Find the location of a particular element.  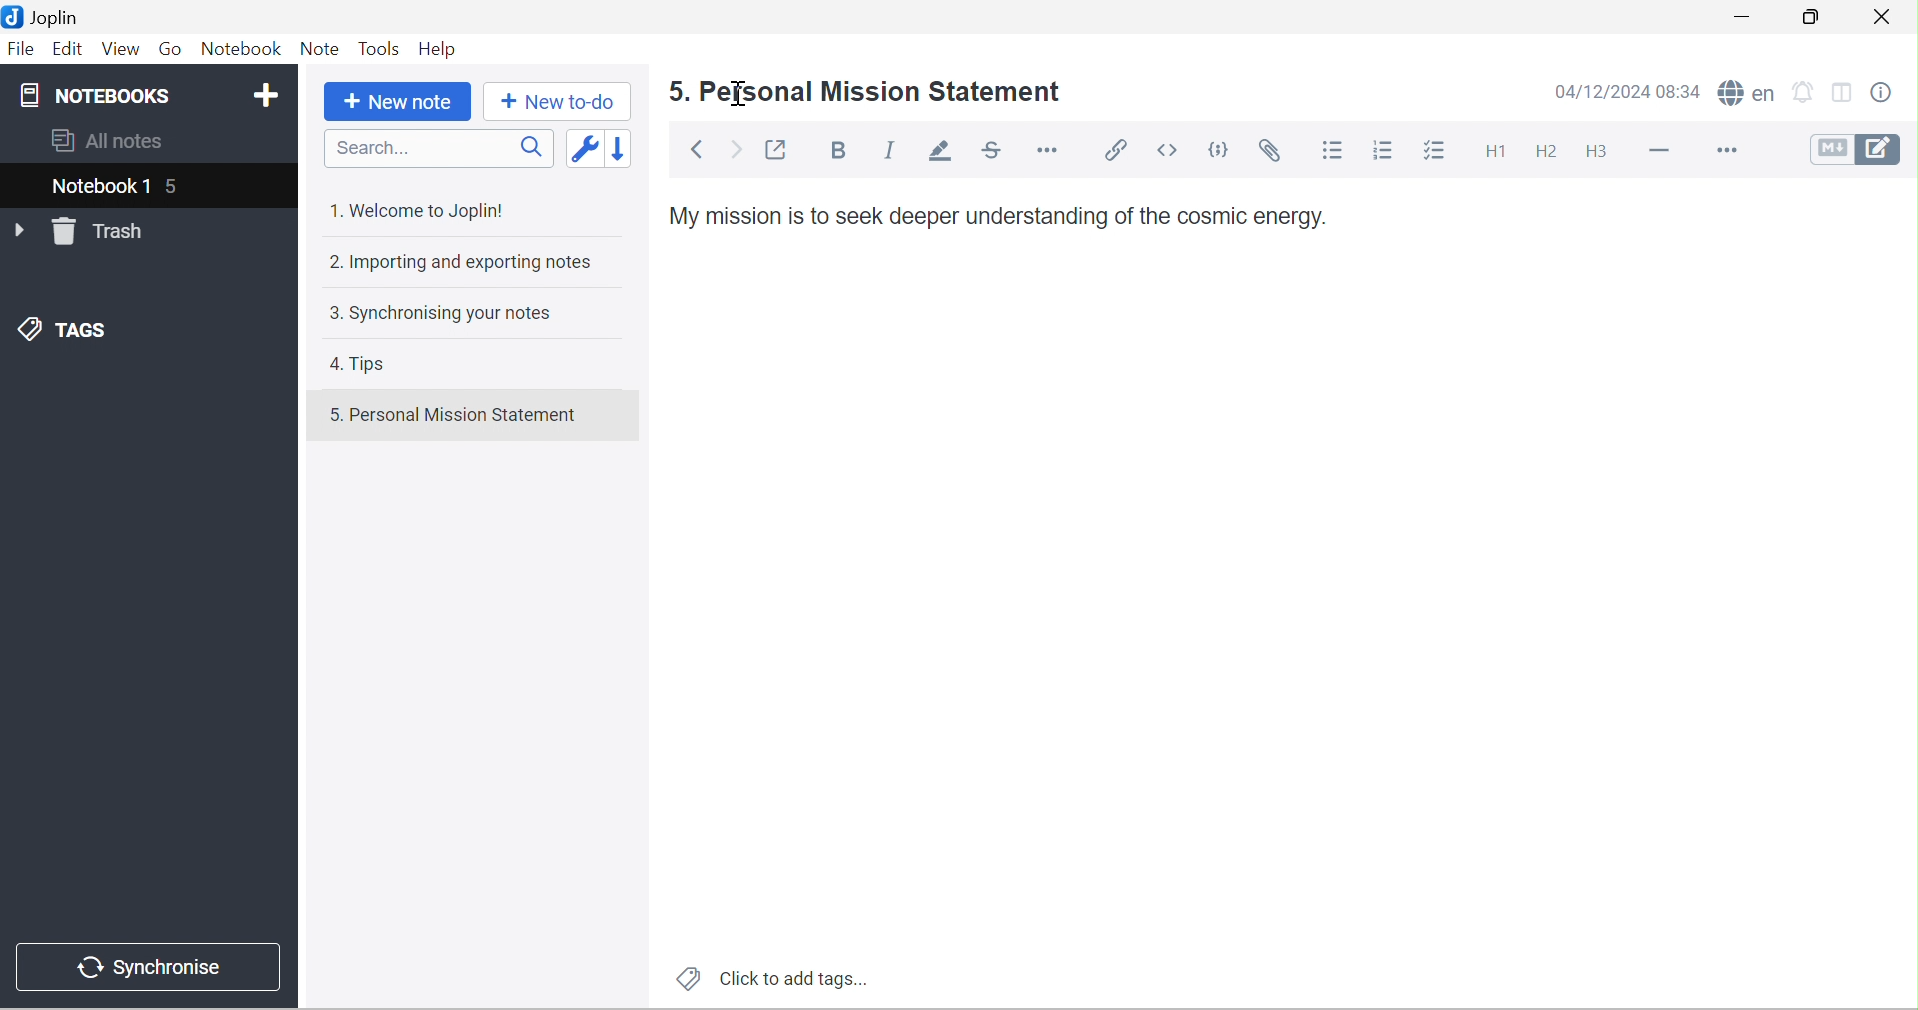

5. Personal Mission Statement is located at coordinates (869, 92).